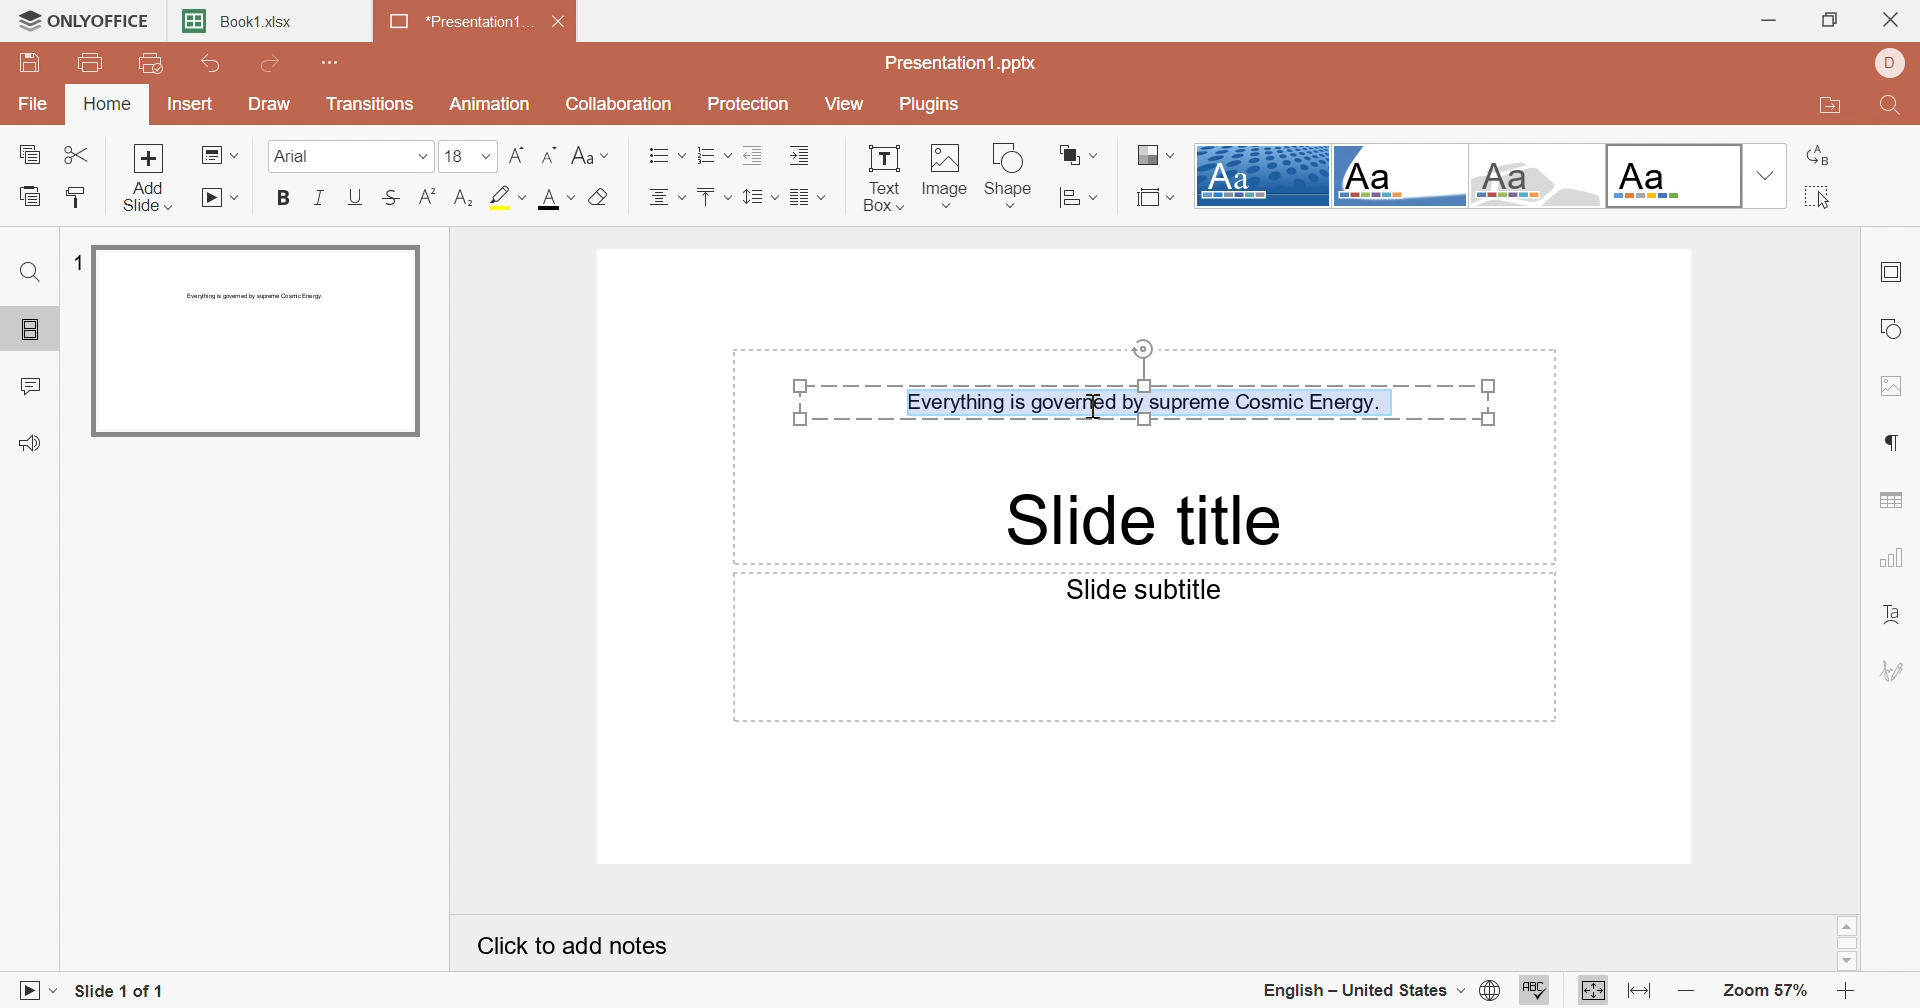 This screenshot has height=1008, width=1920. Describe the element at coordinates (1892, 561) in the screenshot. I see `Chart settings` at that location.